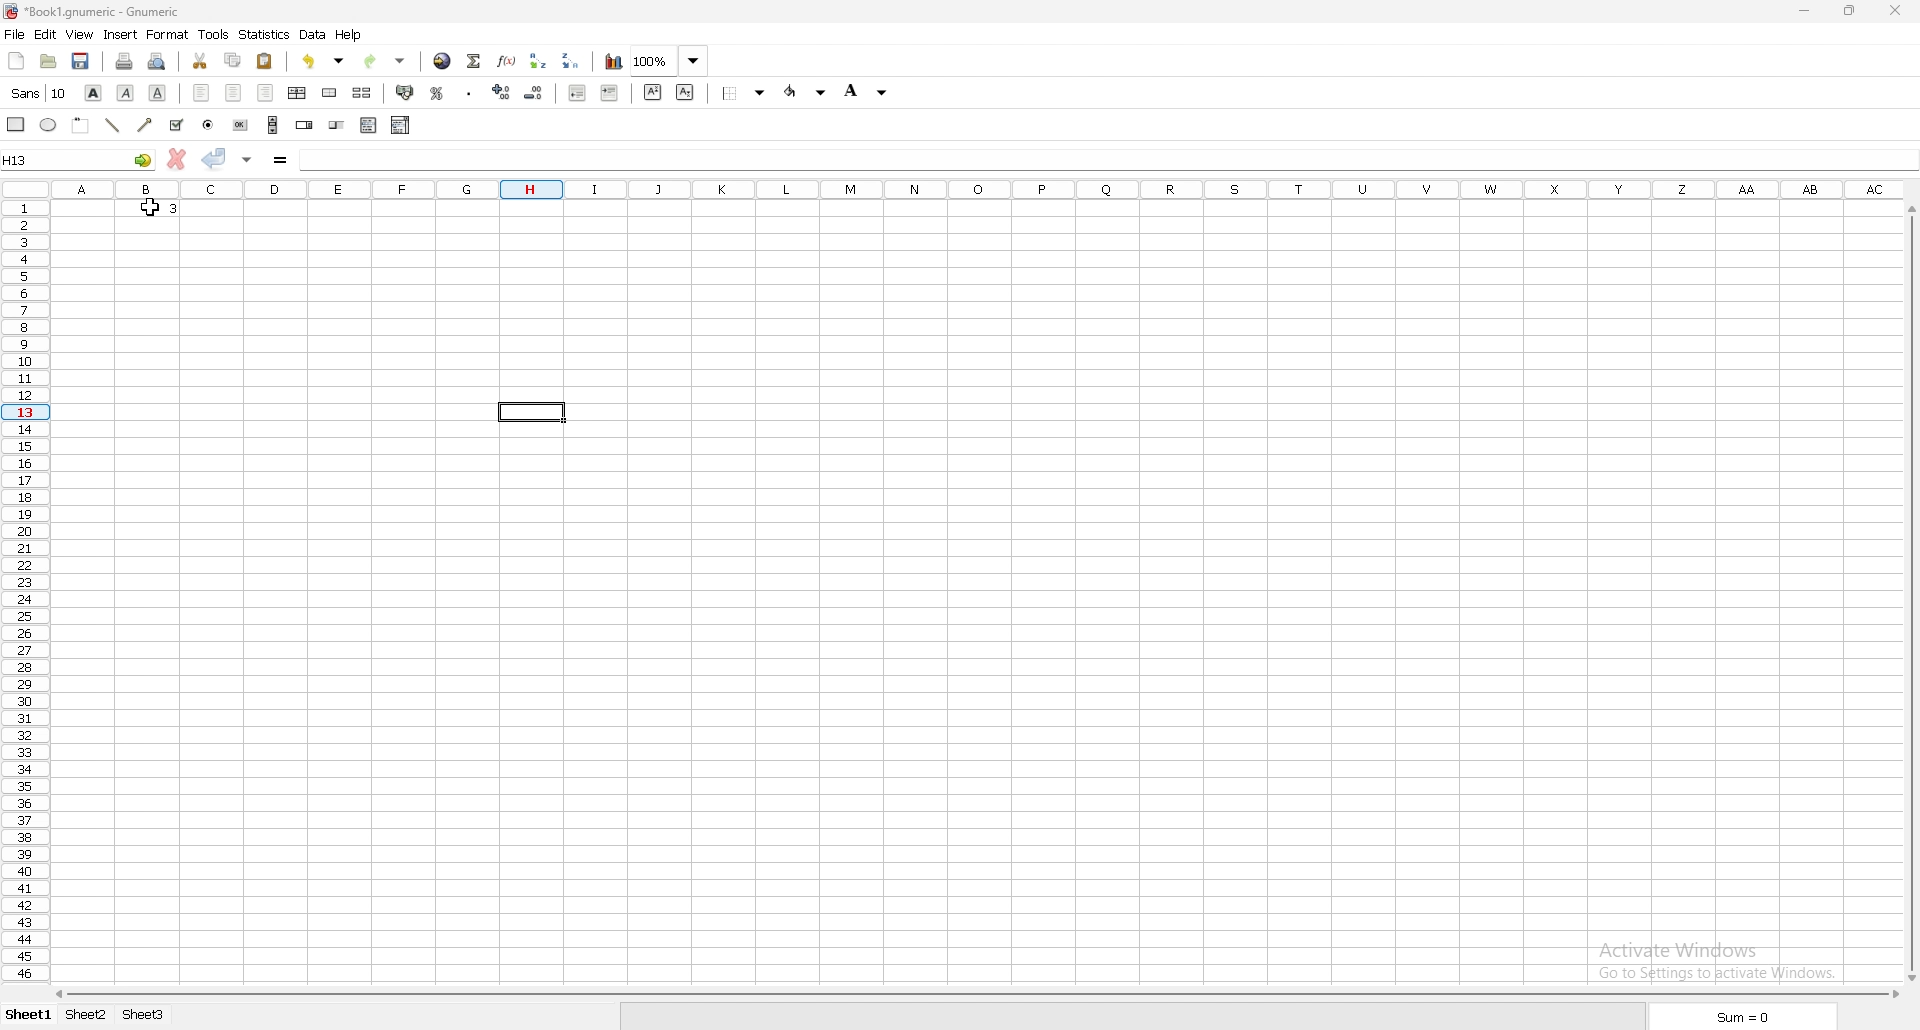  Describe the element at coordinates (202, 61) in the screenshot. I see `cut` at that location.